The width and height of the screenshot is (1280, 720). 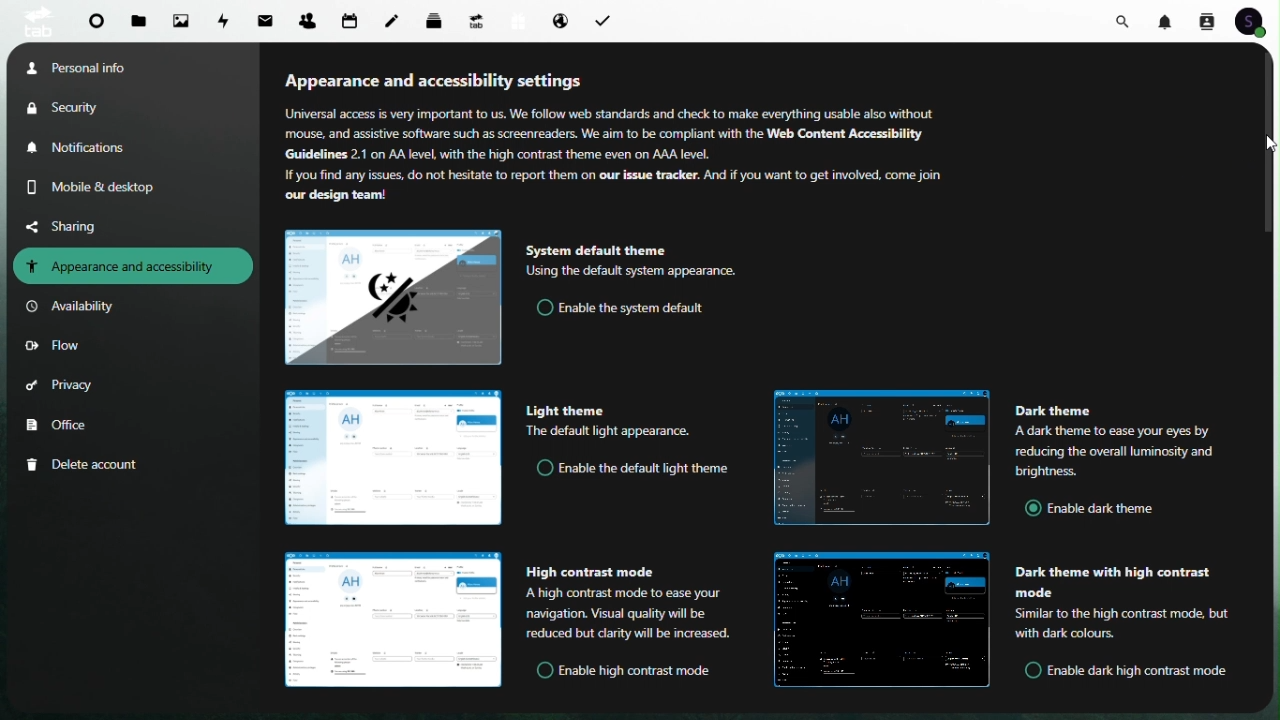 What do you see at coordinates (1168, 20) in the screenshot?
I see `Notifications` at bounding box center [1168, 20].